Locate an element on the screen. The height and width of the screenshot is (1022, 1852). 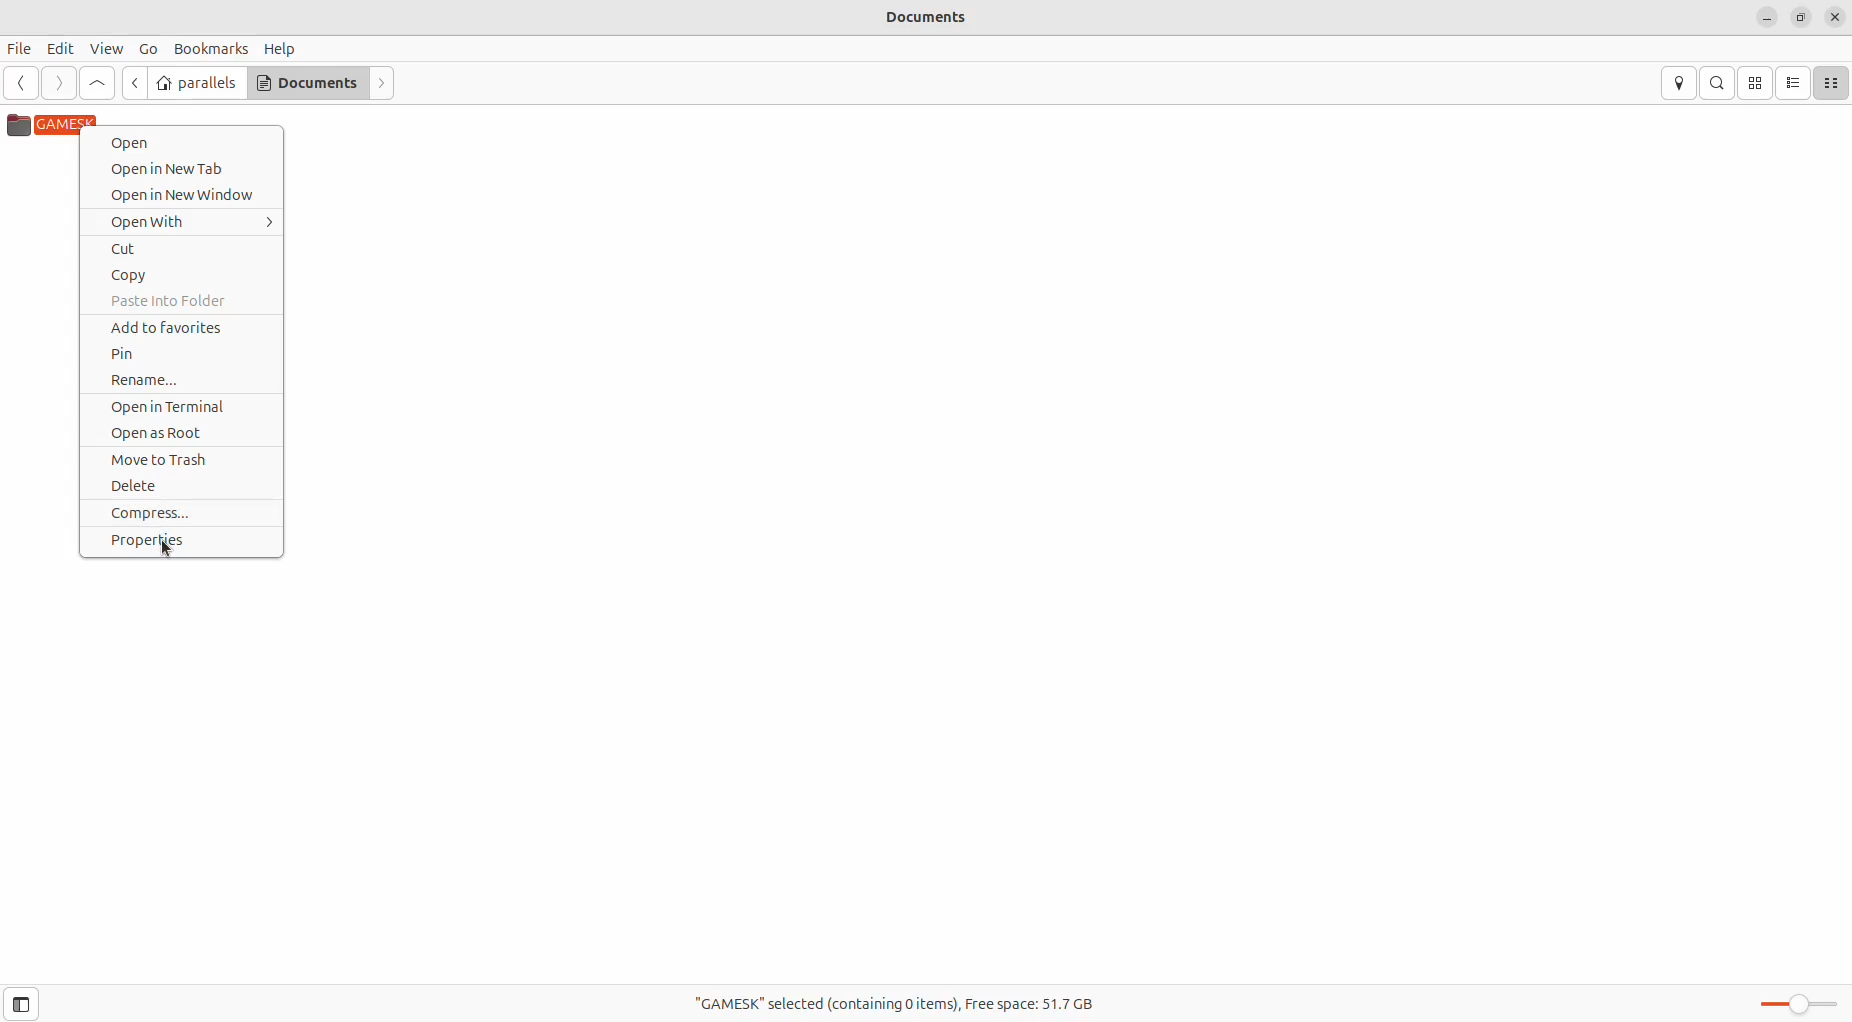
location is located at coordinates (1680, 85).